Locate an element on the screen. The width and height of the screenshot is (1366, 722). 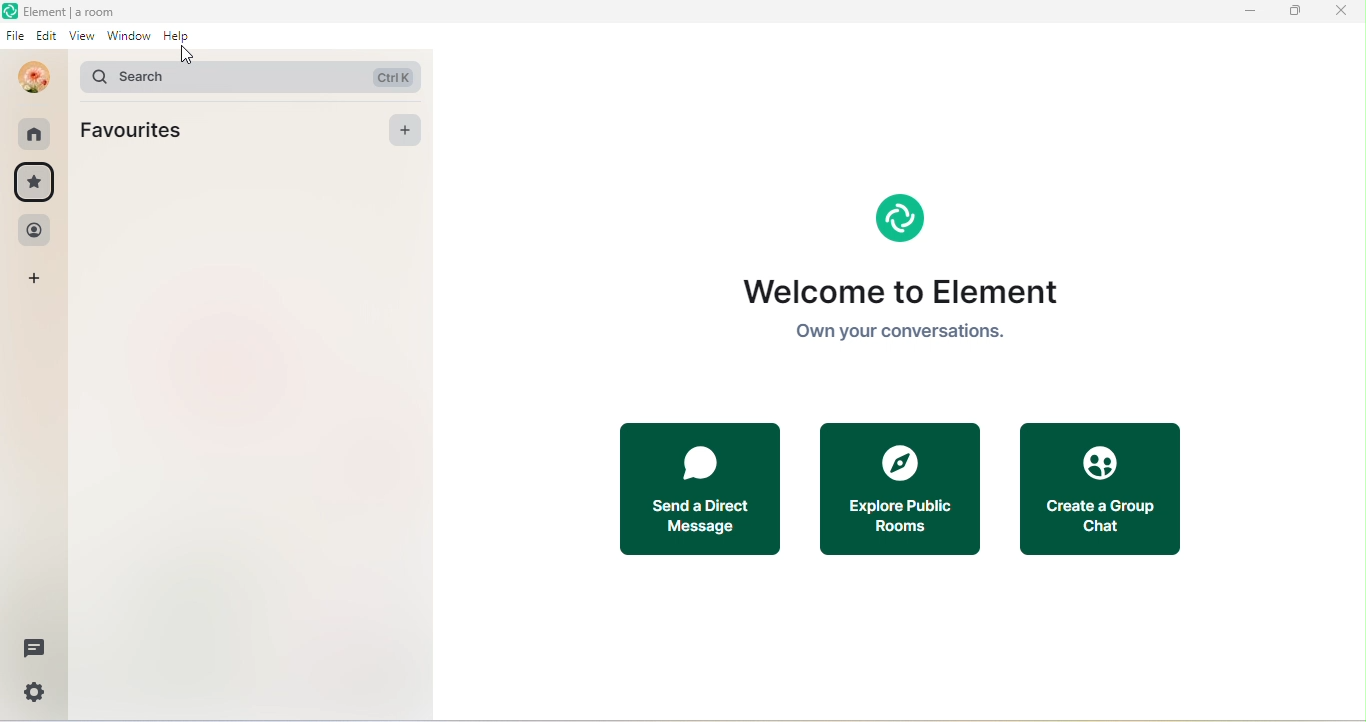
search bar is located at coordinates (142, 75).